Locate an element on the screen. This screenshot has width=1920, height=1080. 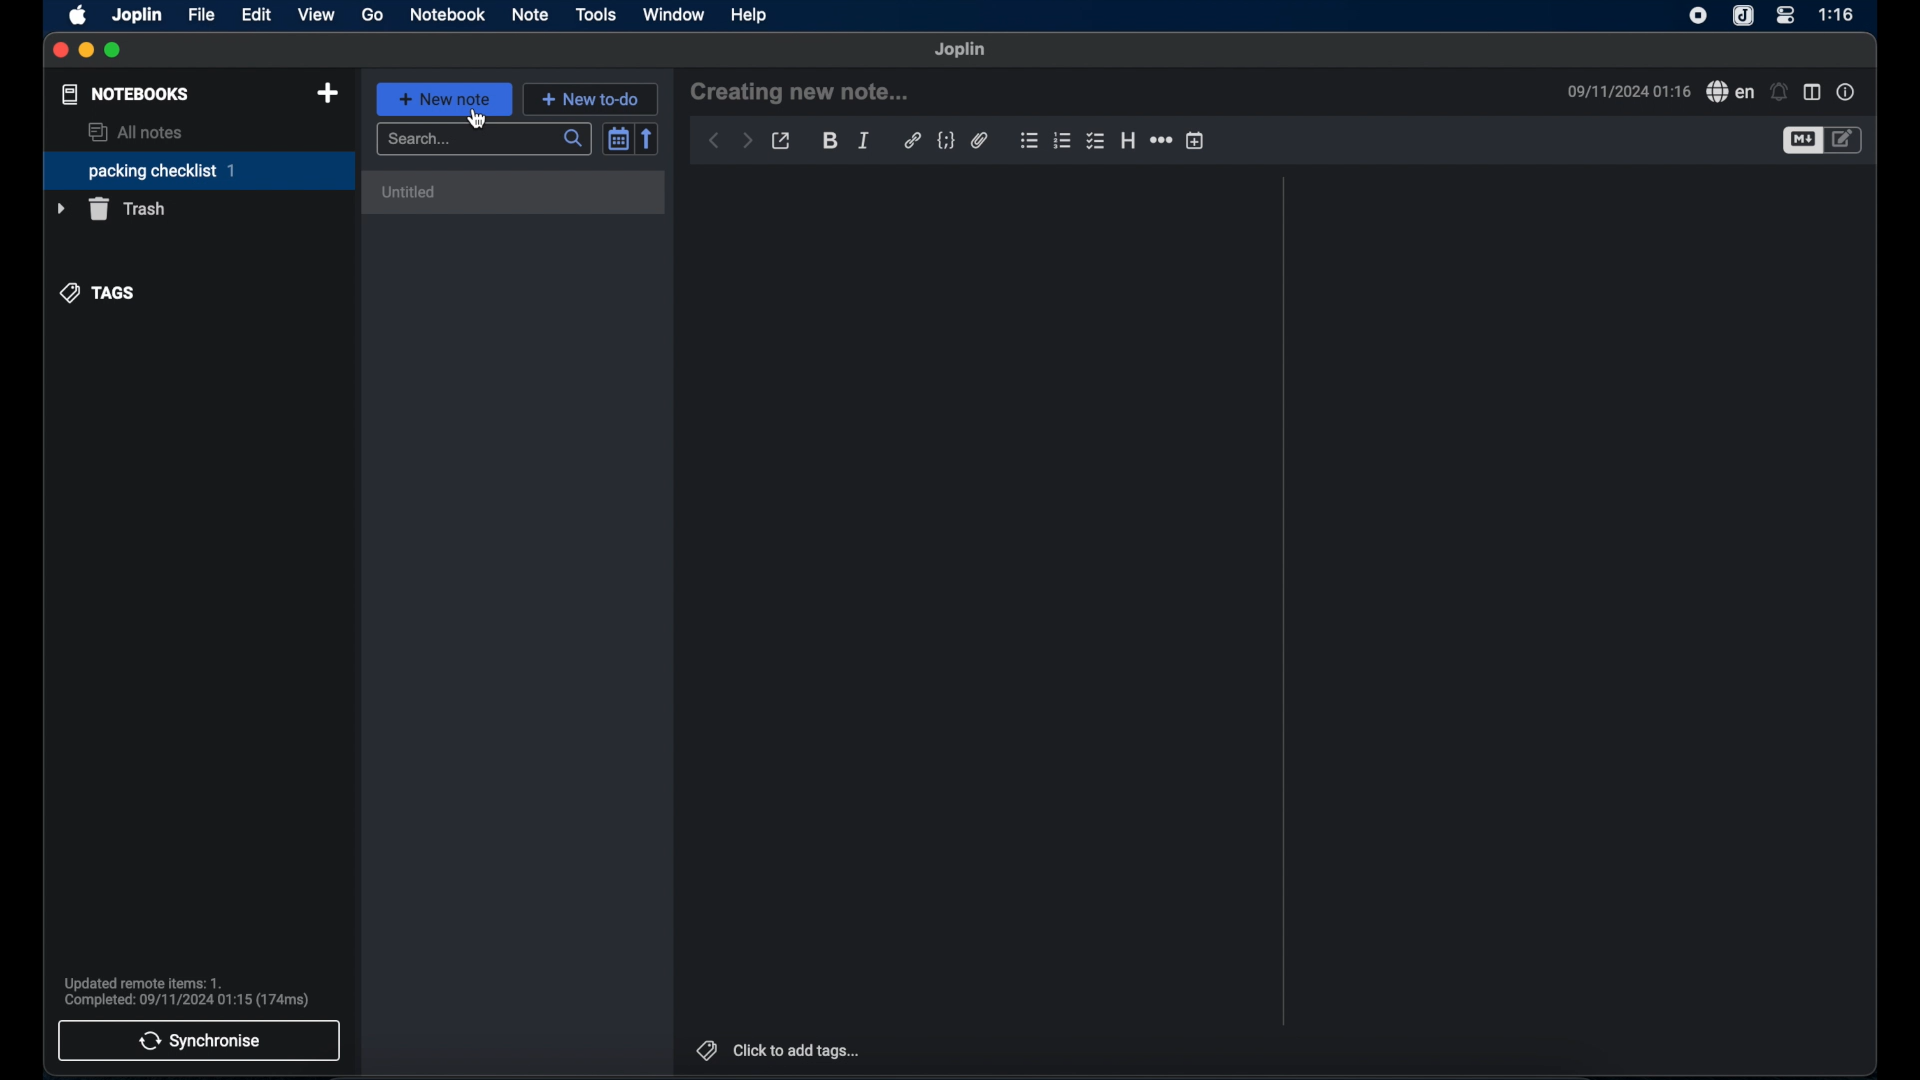
file is located at coordinates (203, 15).